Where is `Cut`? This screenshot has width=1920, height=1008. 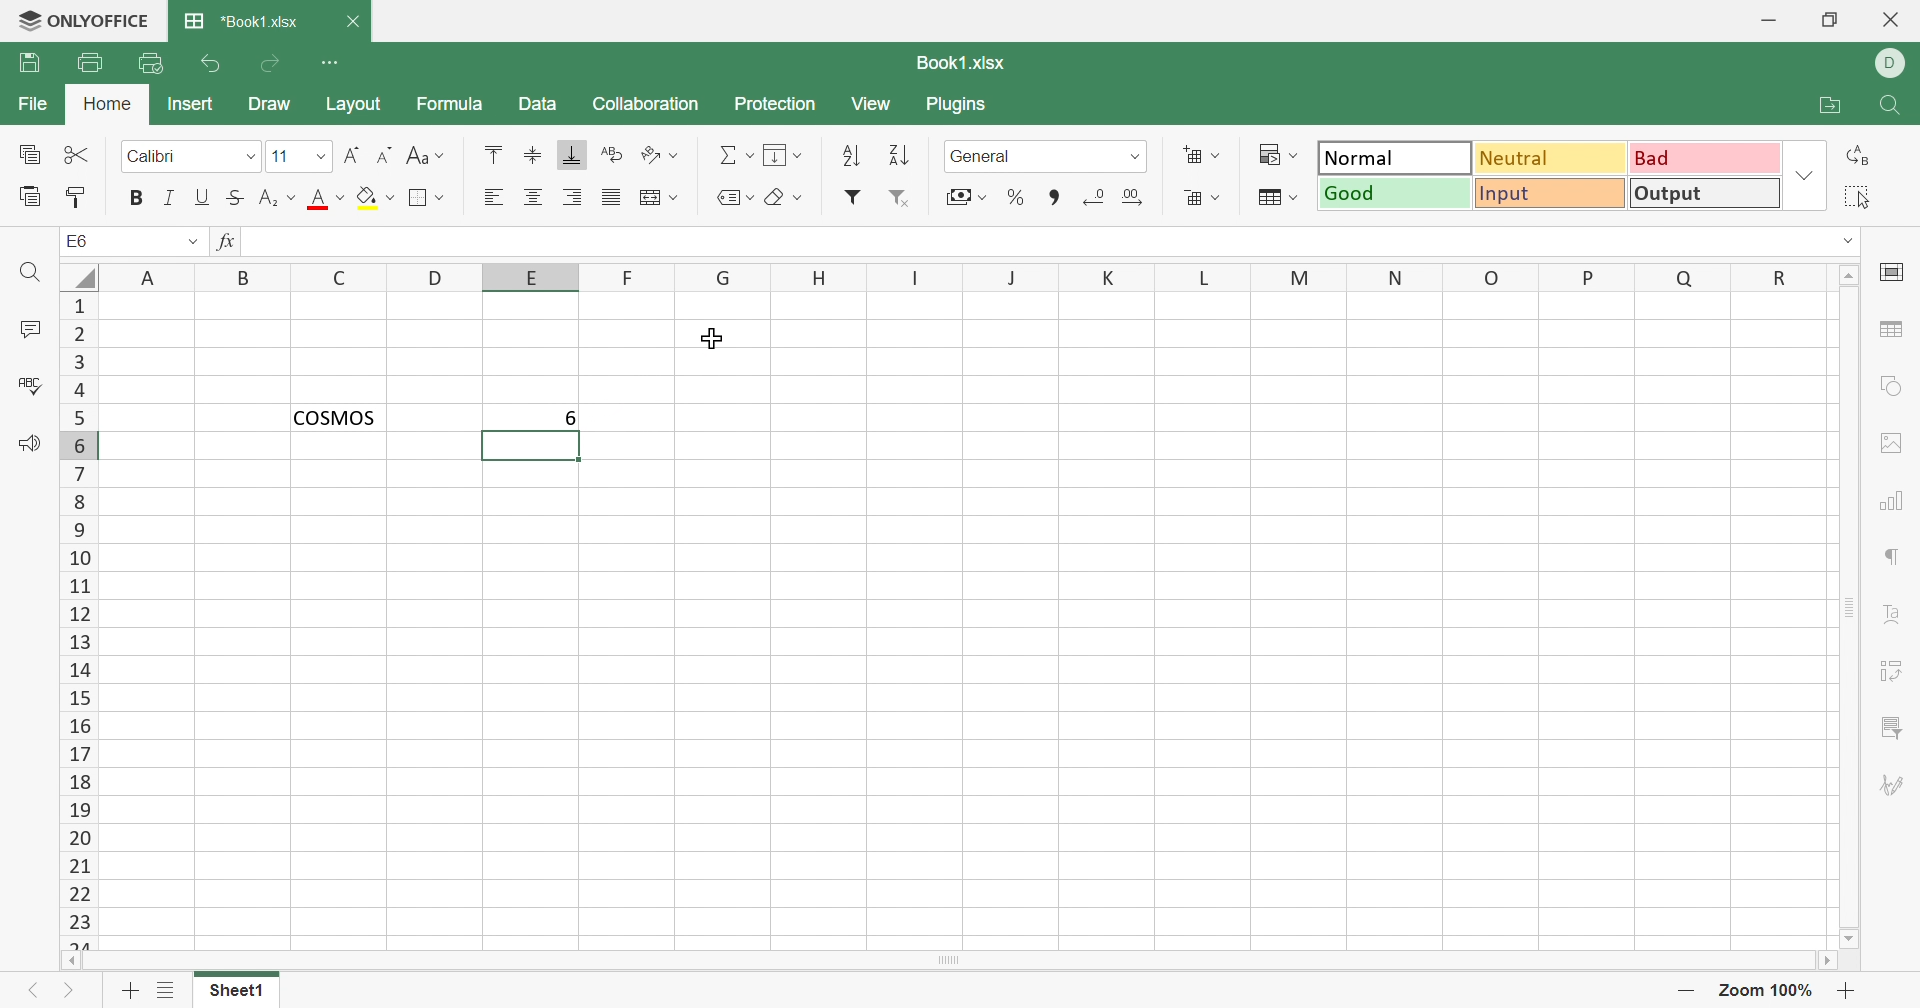
Cut is located at coordinates (79, 155).